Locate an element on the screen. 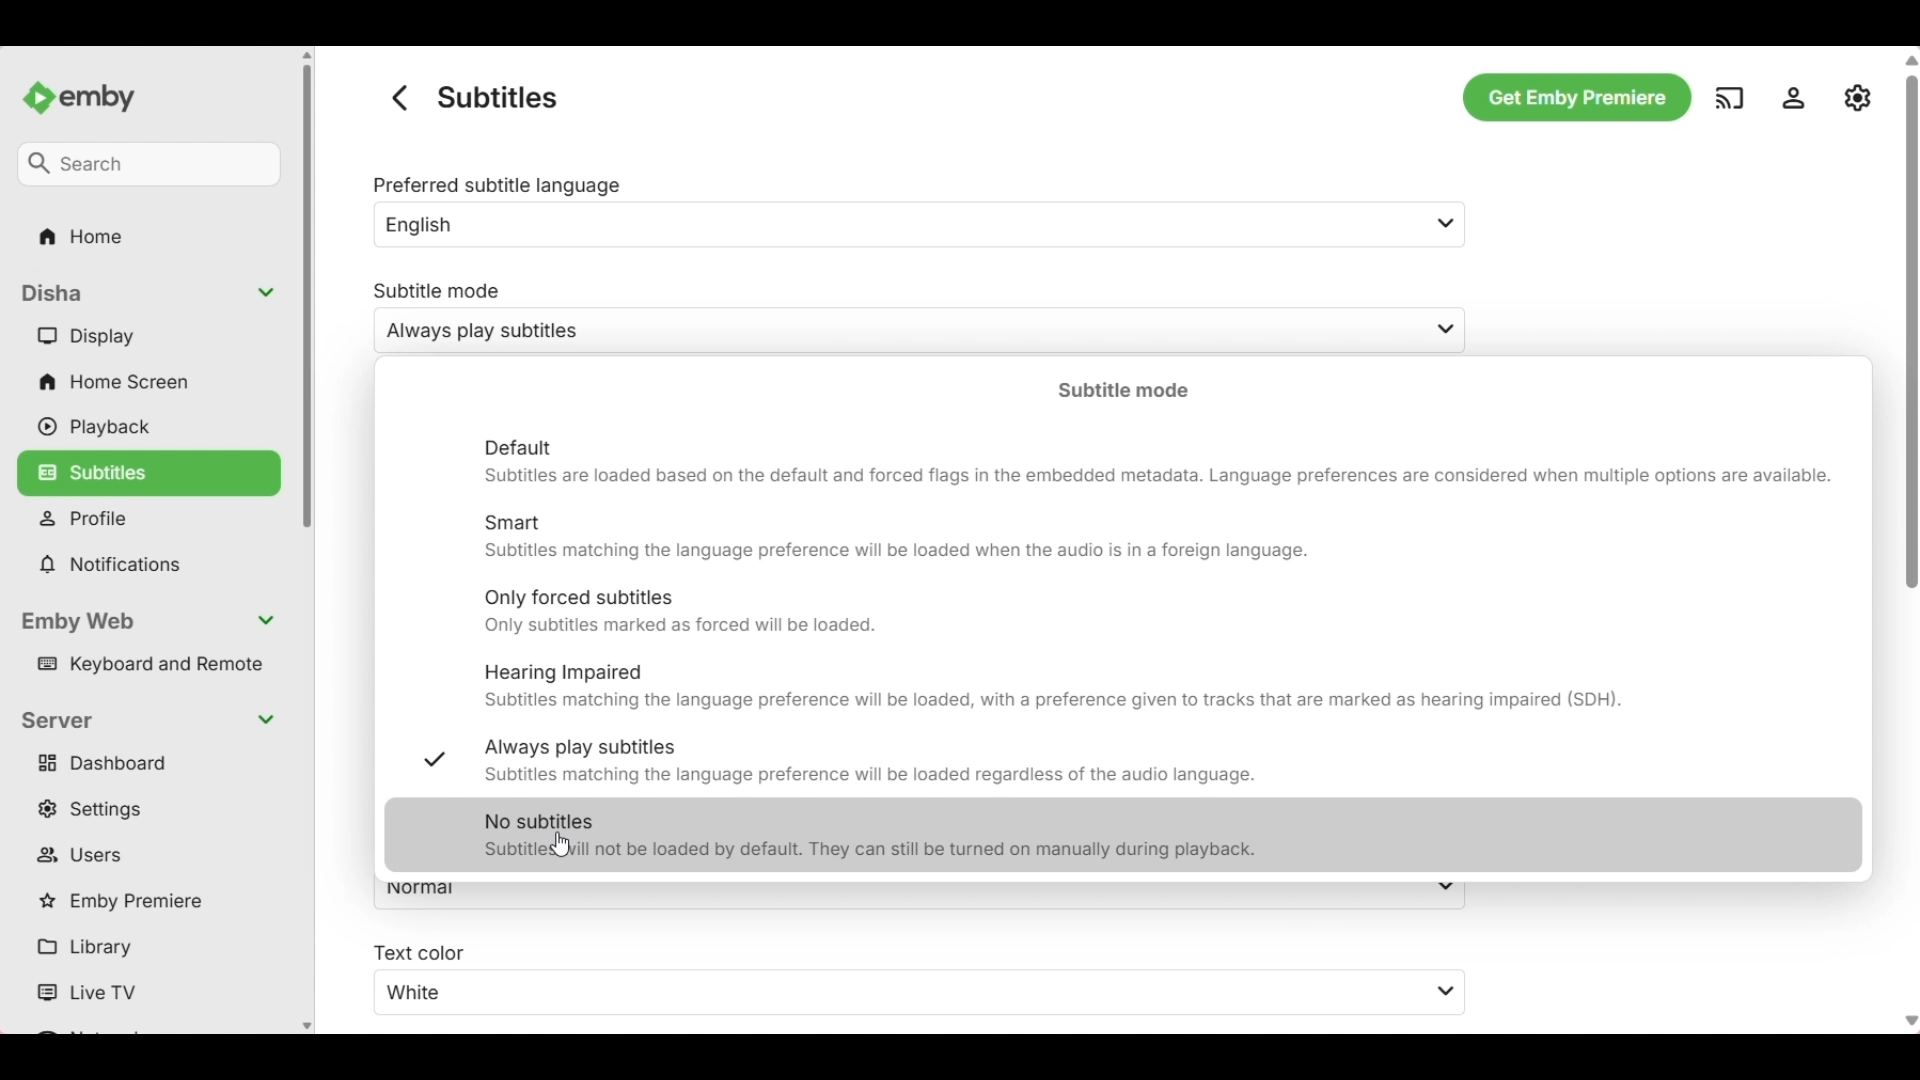 The image size is (1920, 1080). Page name changed is located at coordinates (497, 97).